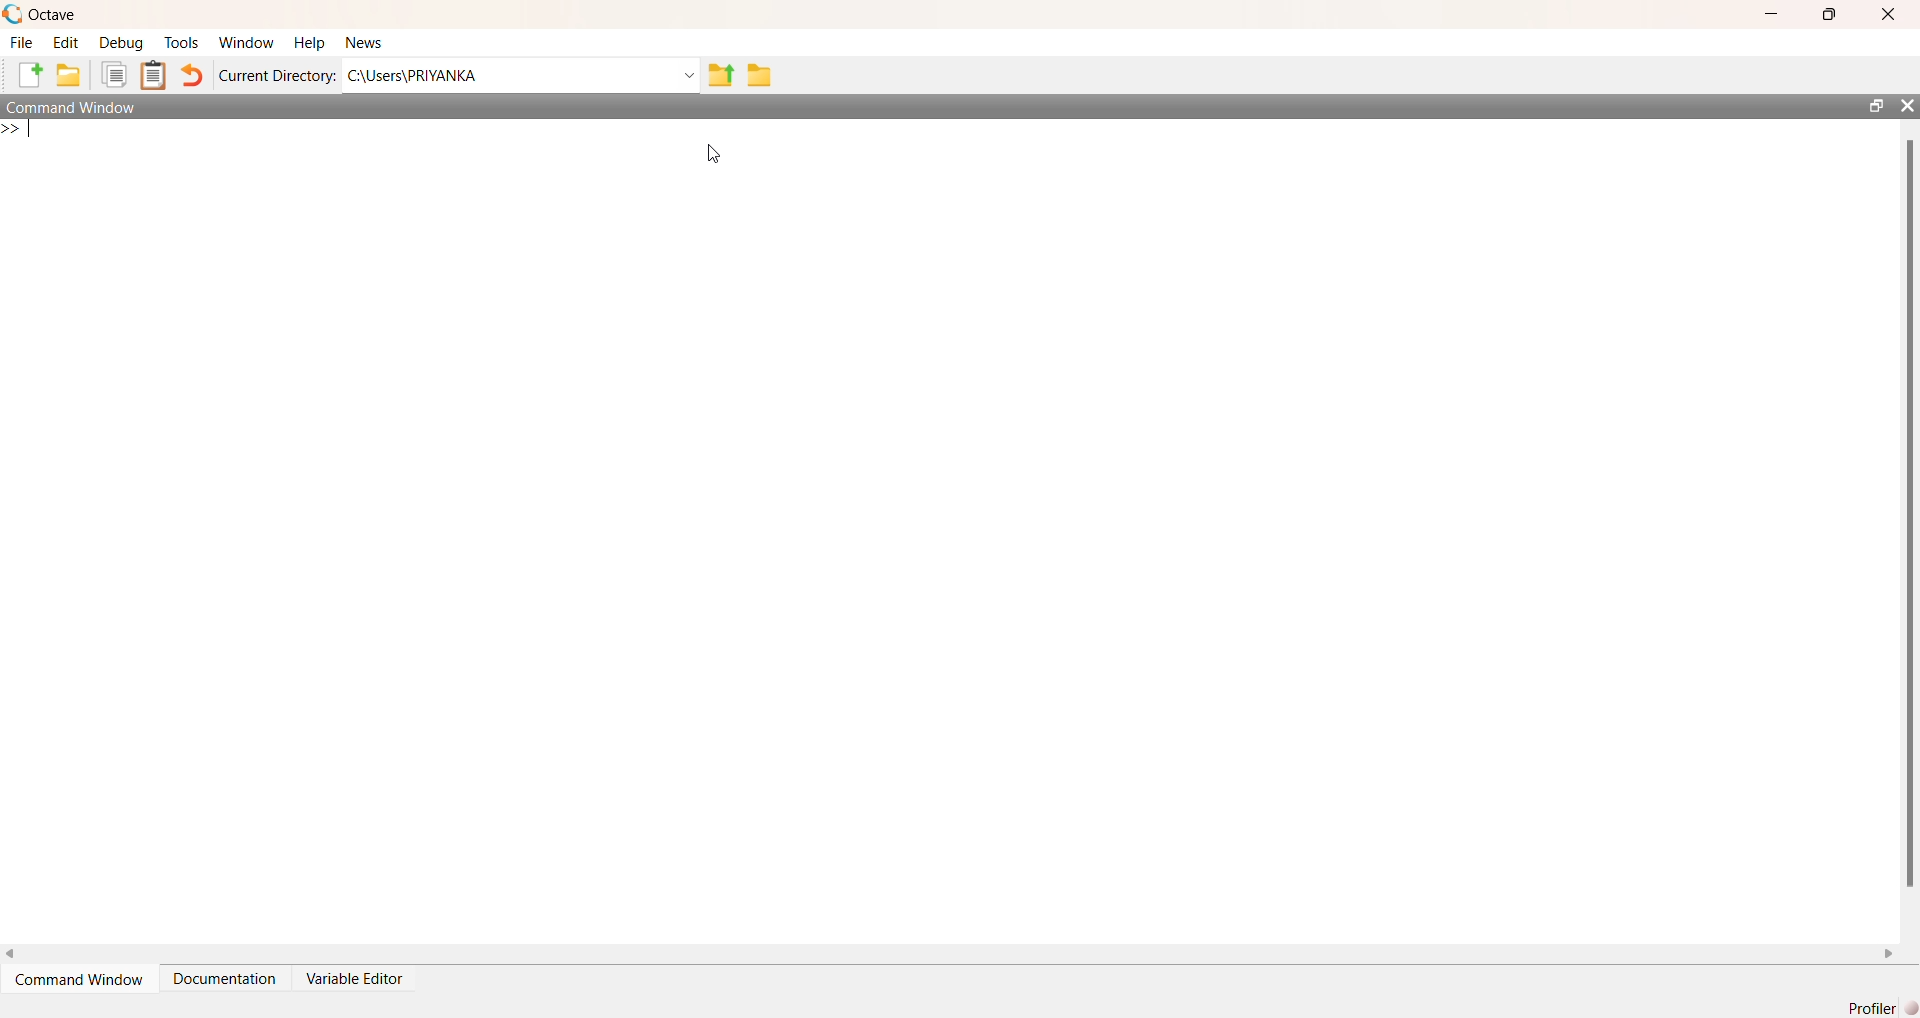  Describe the element at coordinates (12, 132) in the screenshot. I see `prompt cursor` at that location.